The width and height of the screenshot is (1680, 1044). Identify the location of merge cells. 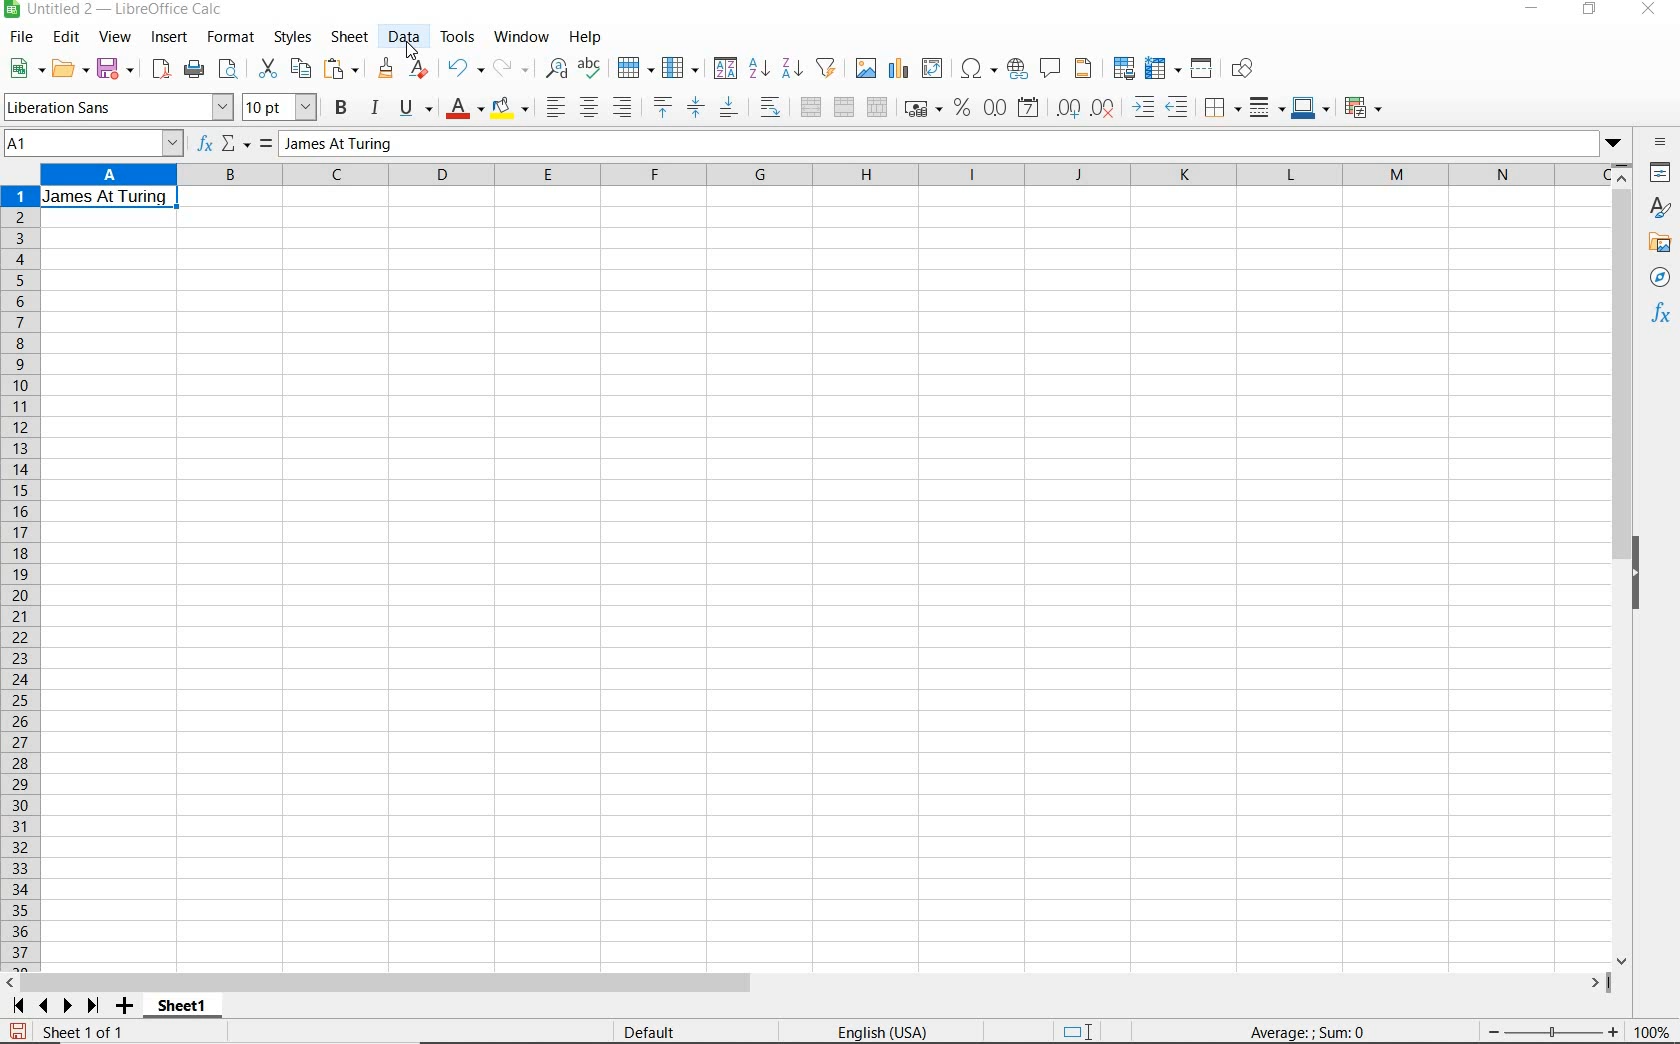
(846, 109).